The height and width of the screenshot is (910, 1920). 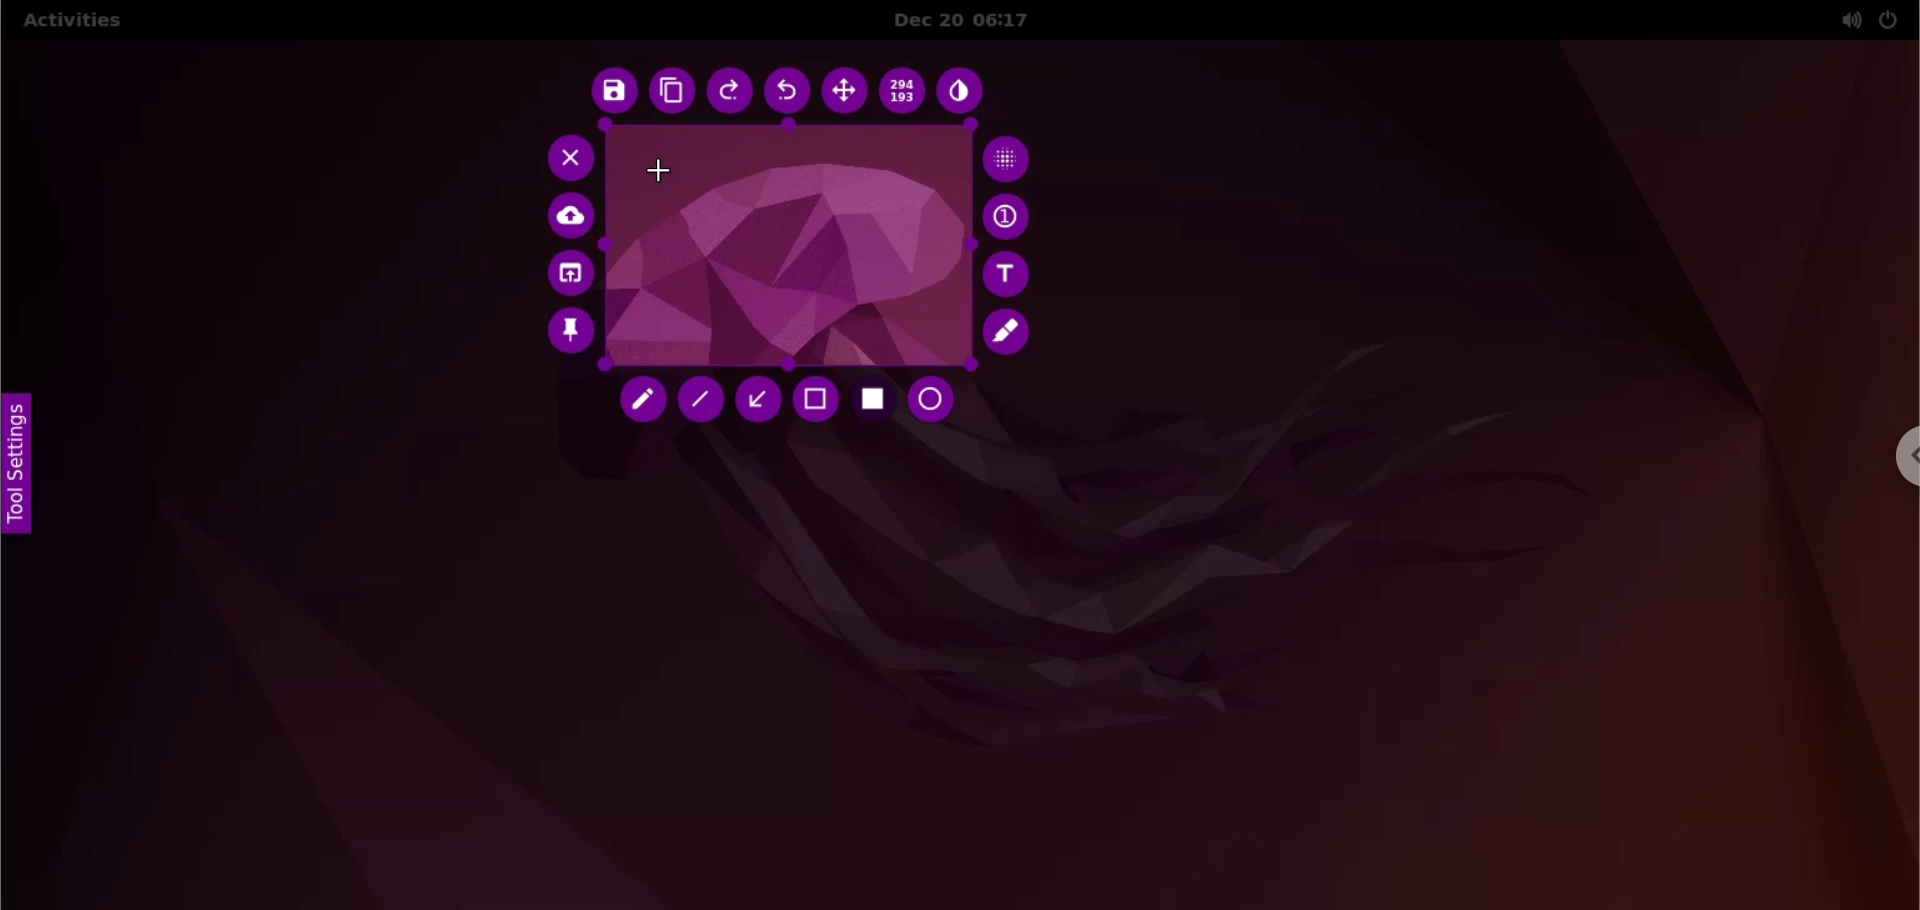 What do you see at coordinates (962, 94) in the screenshot?
I see `inverter tool` at bounding box center [962, 94].